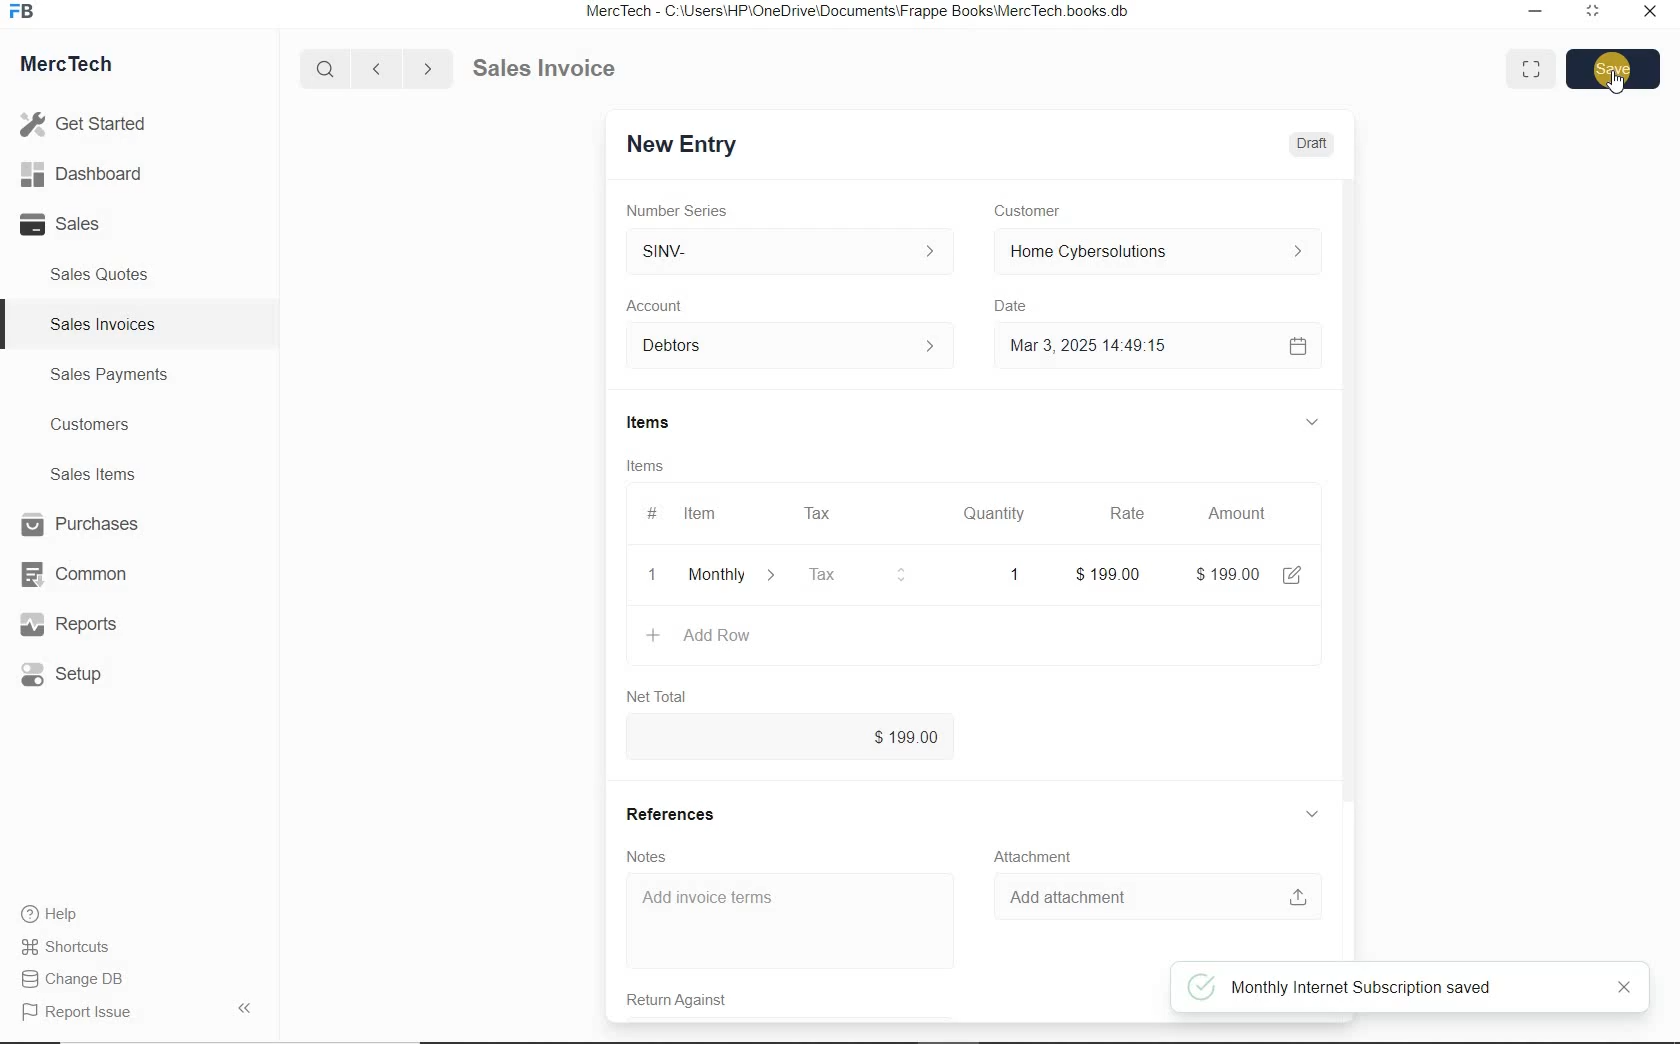  I want to click on Add attachment, so click(1157, 896).